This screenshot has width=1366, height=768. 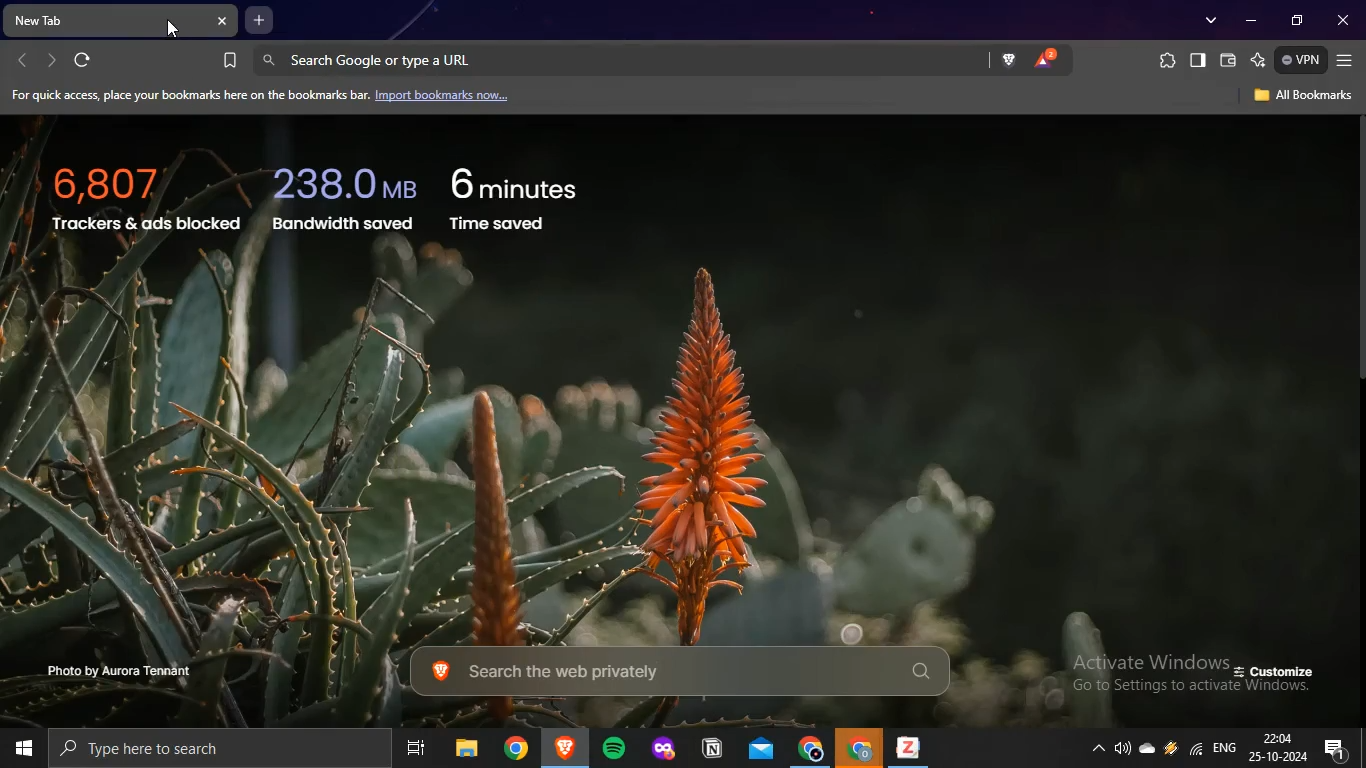 What do you see at coordinates (1046, 58) in the screenshot?
I see `brave rewards` at bounding box center [1046, 58].